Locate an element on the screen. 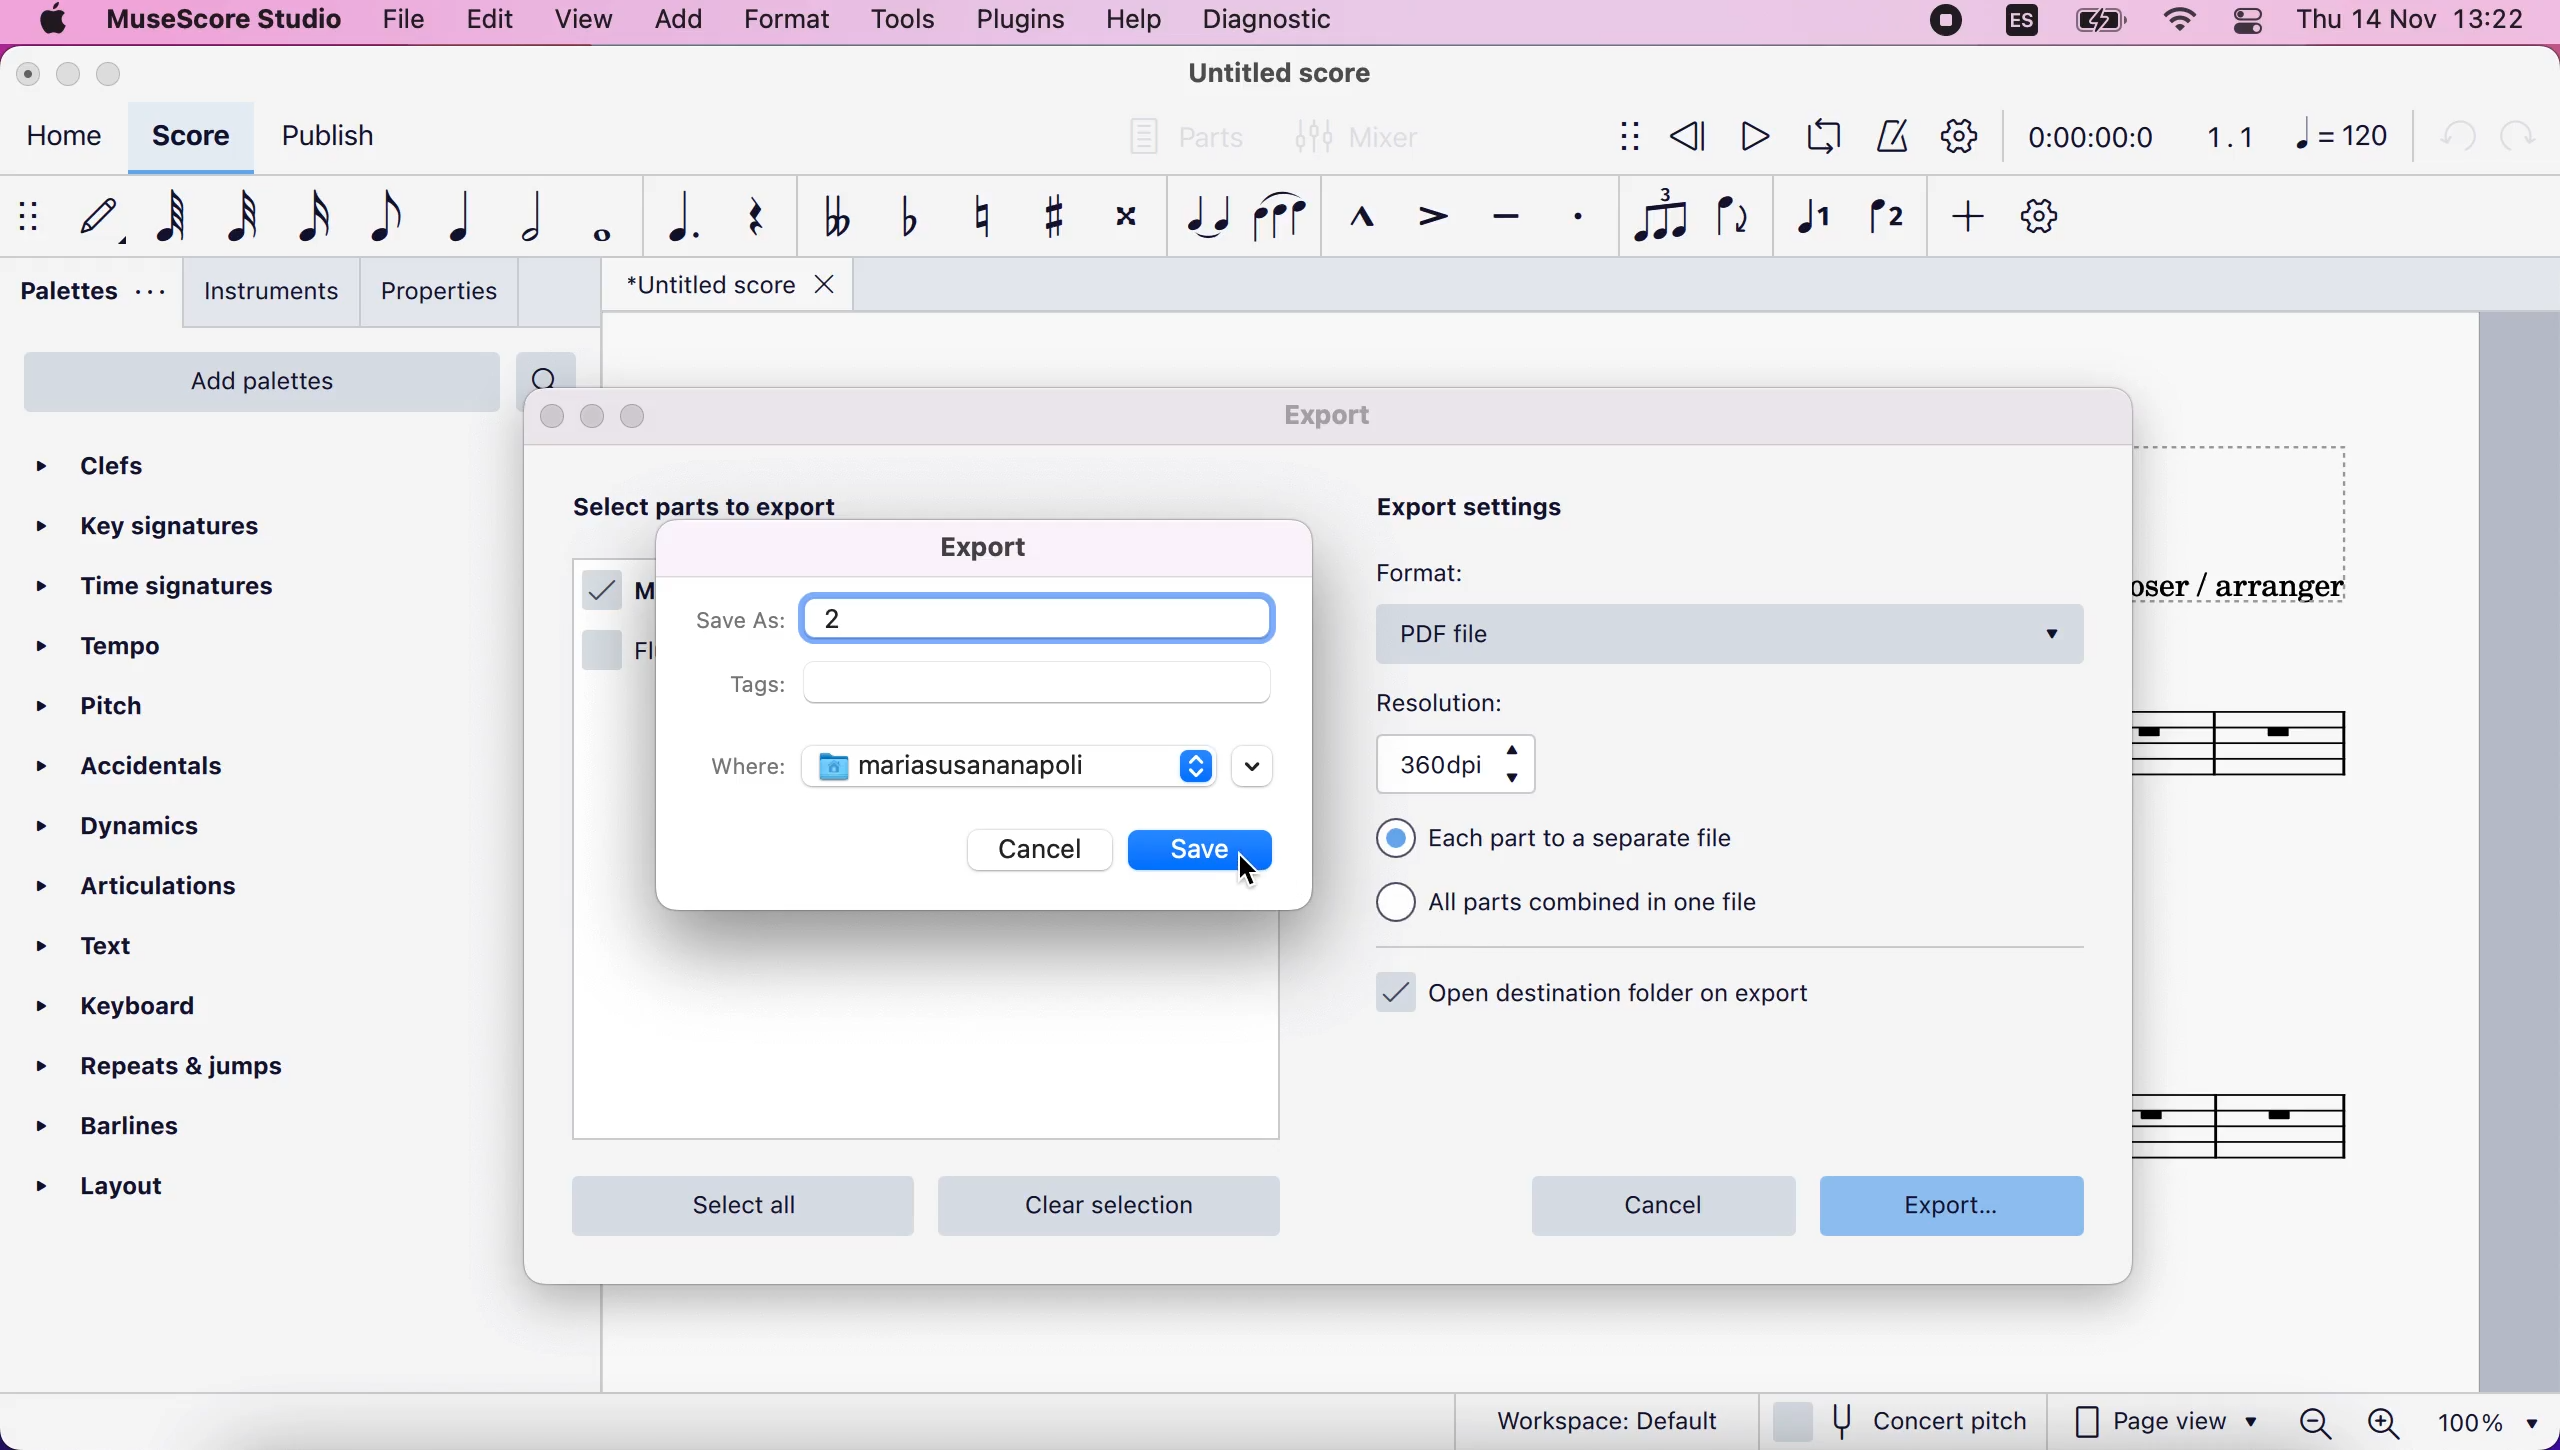 This screenshot has width=2560, height=1450. staccato is located at coordinates (1573, 220).